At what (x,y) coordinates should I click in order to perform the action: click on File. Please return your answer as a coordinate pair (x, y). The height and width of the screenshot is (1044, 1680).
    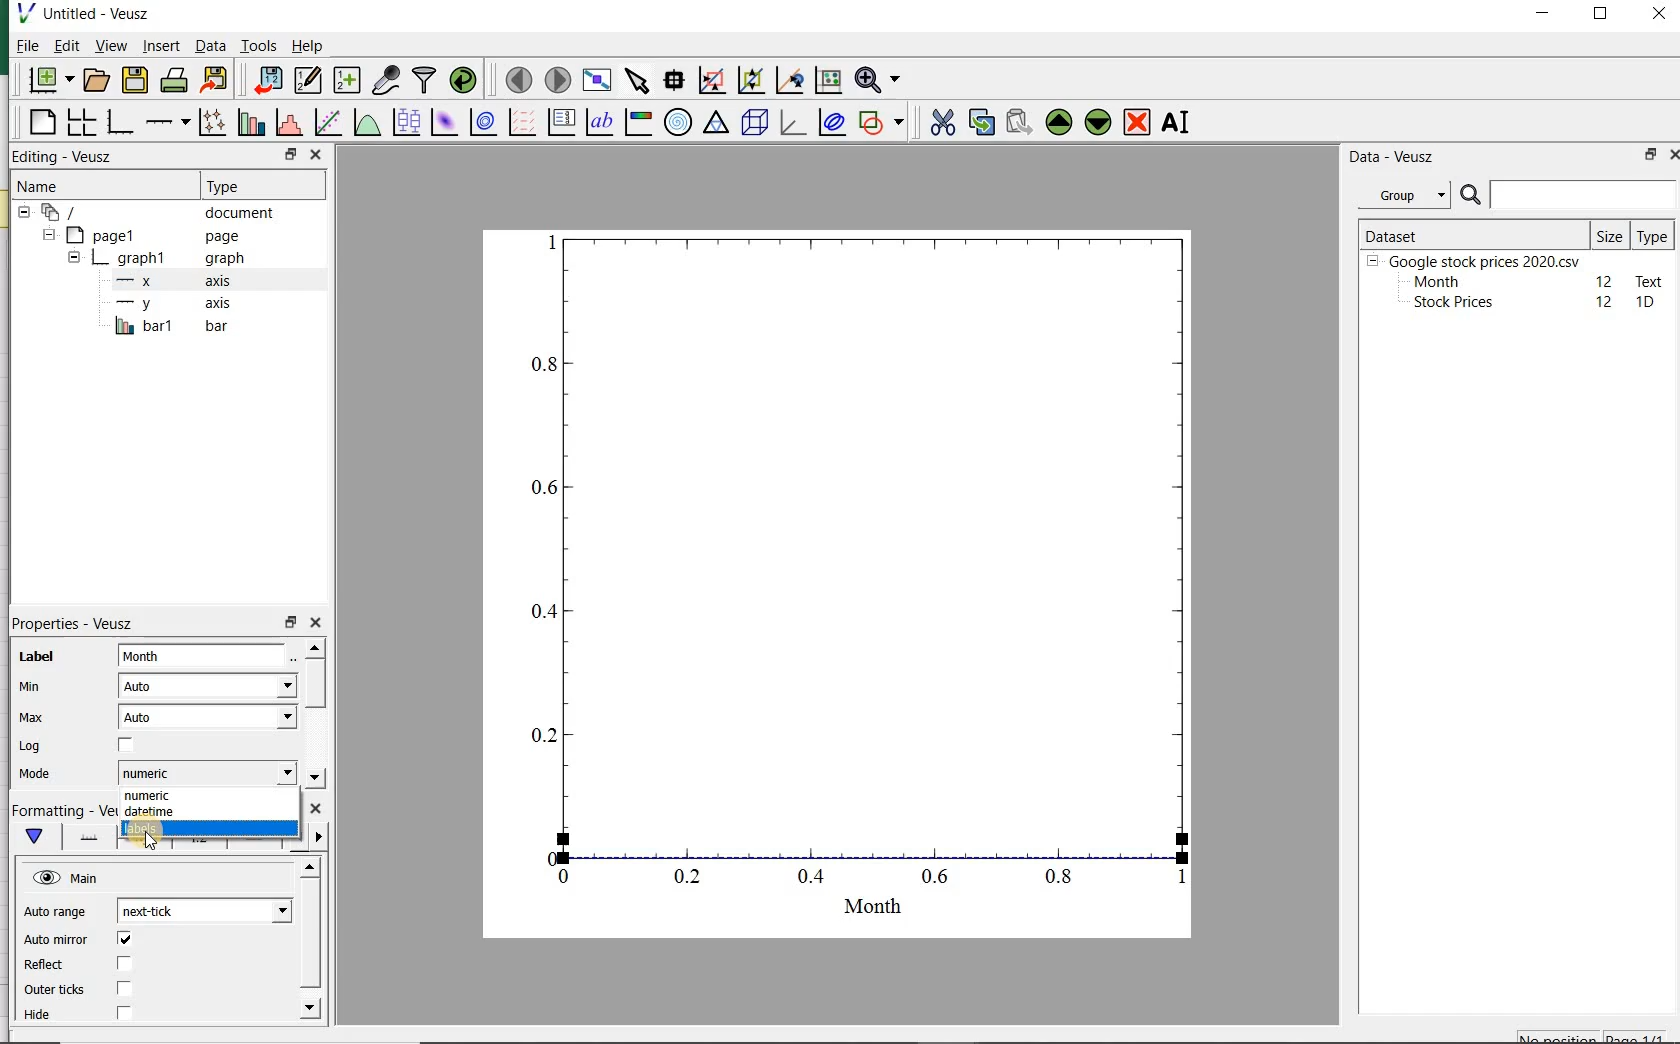
    Looking at the image, I should click on (22, 48).